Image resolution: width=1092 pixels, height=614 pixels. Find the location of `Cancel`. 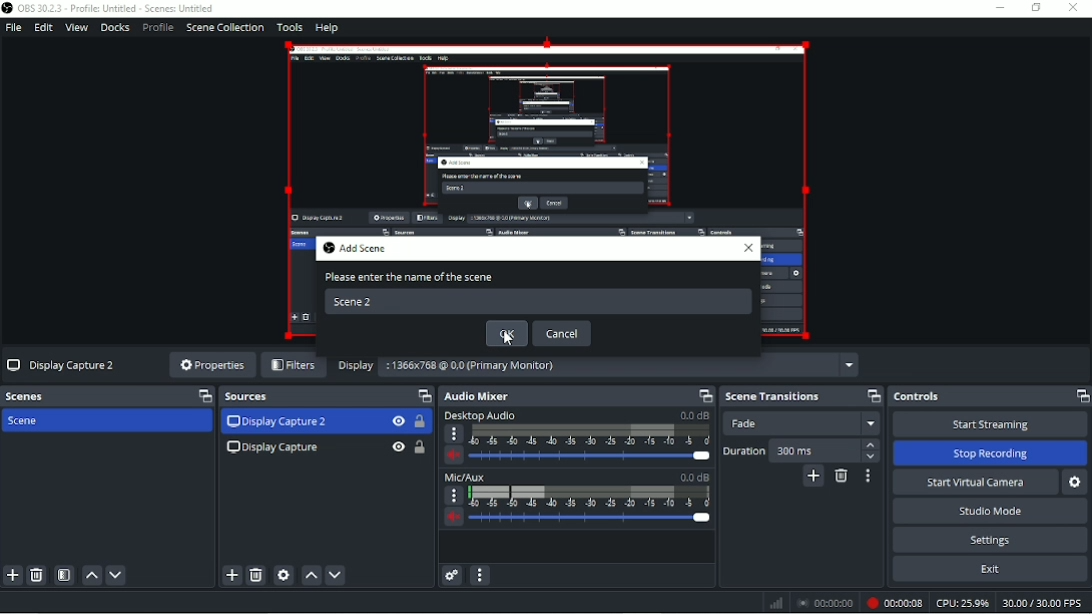

Cancel is located at coordinates (564, 333).